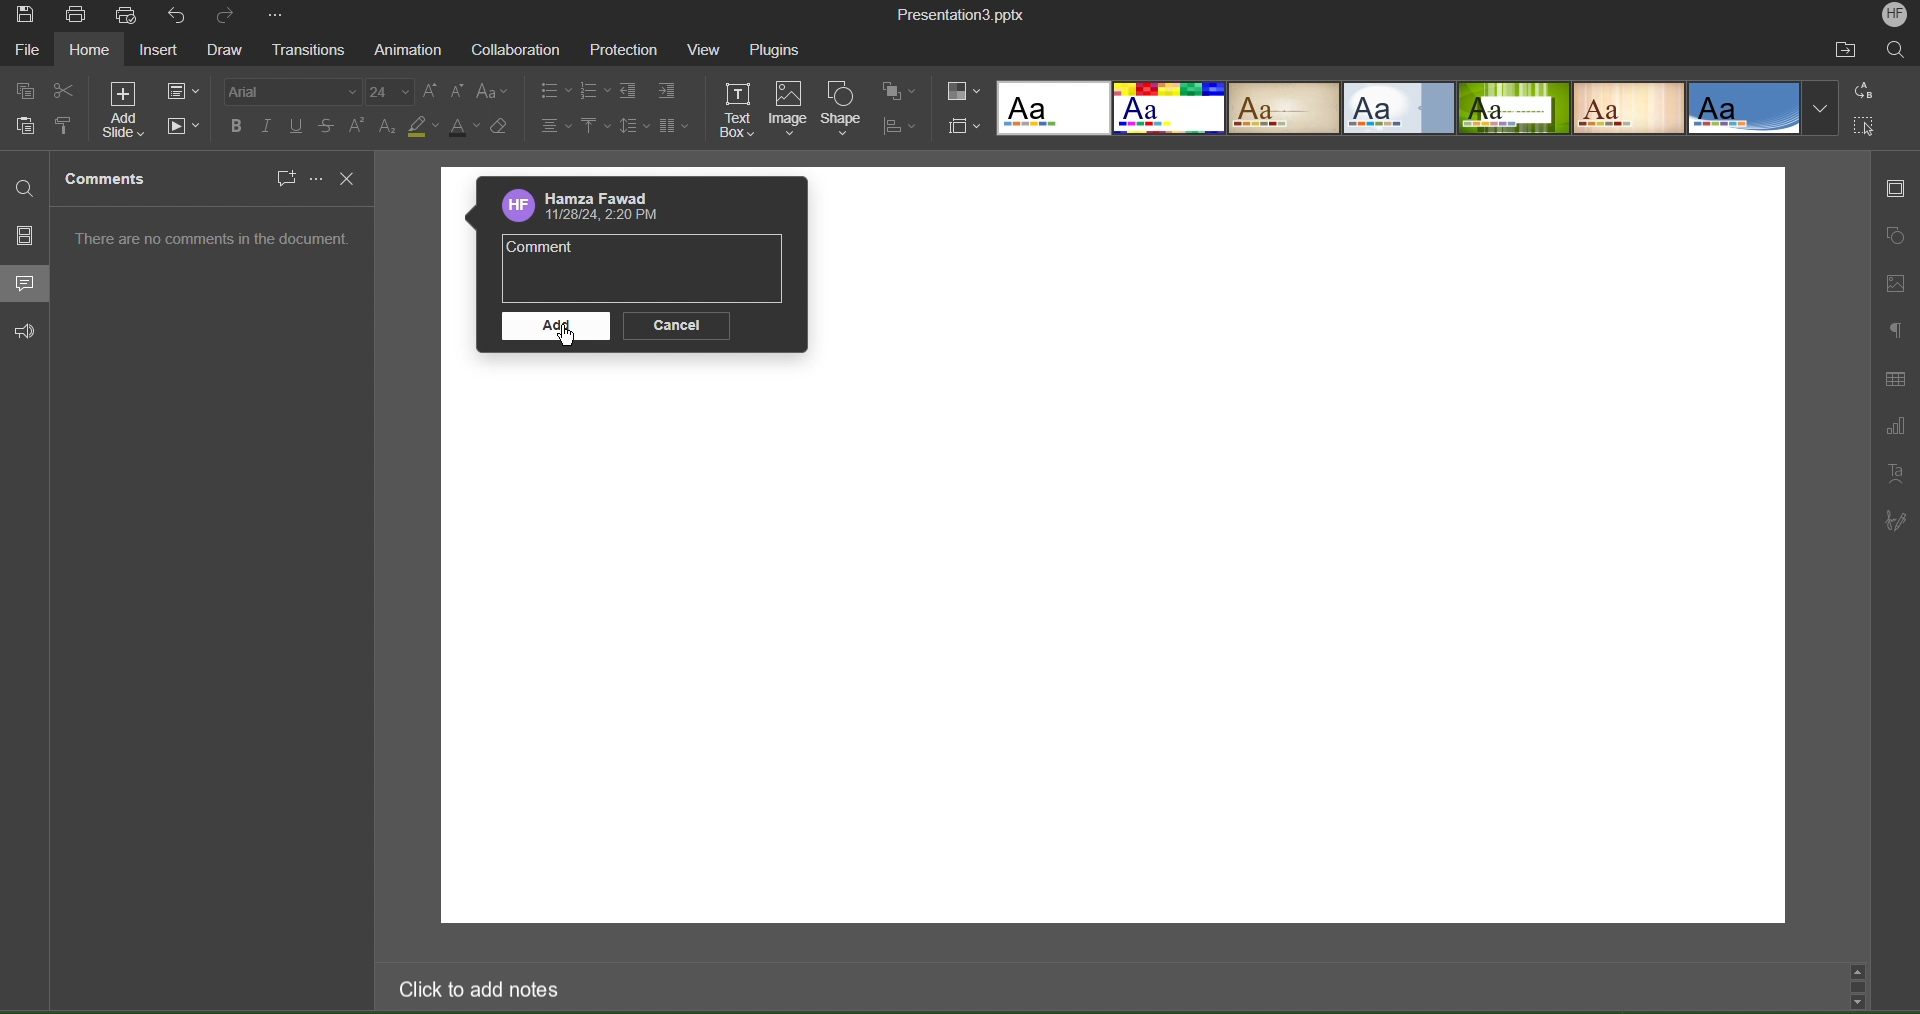 The width and height of the screenshot is (1920, 1014). I want to click on New Comment, so click(283, 178).